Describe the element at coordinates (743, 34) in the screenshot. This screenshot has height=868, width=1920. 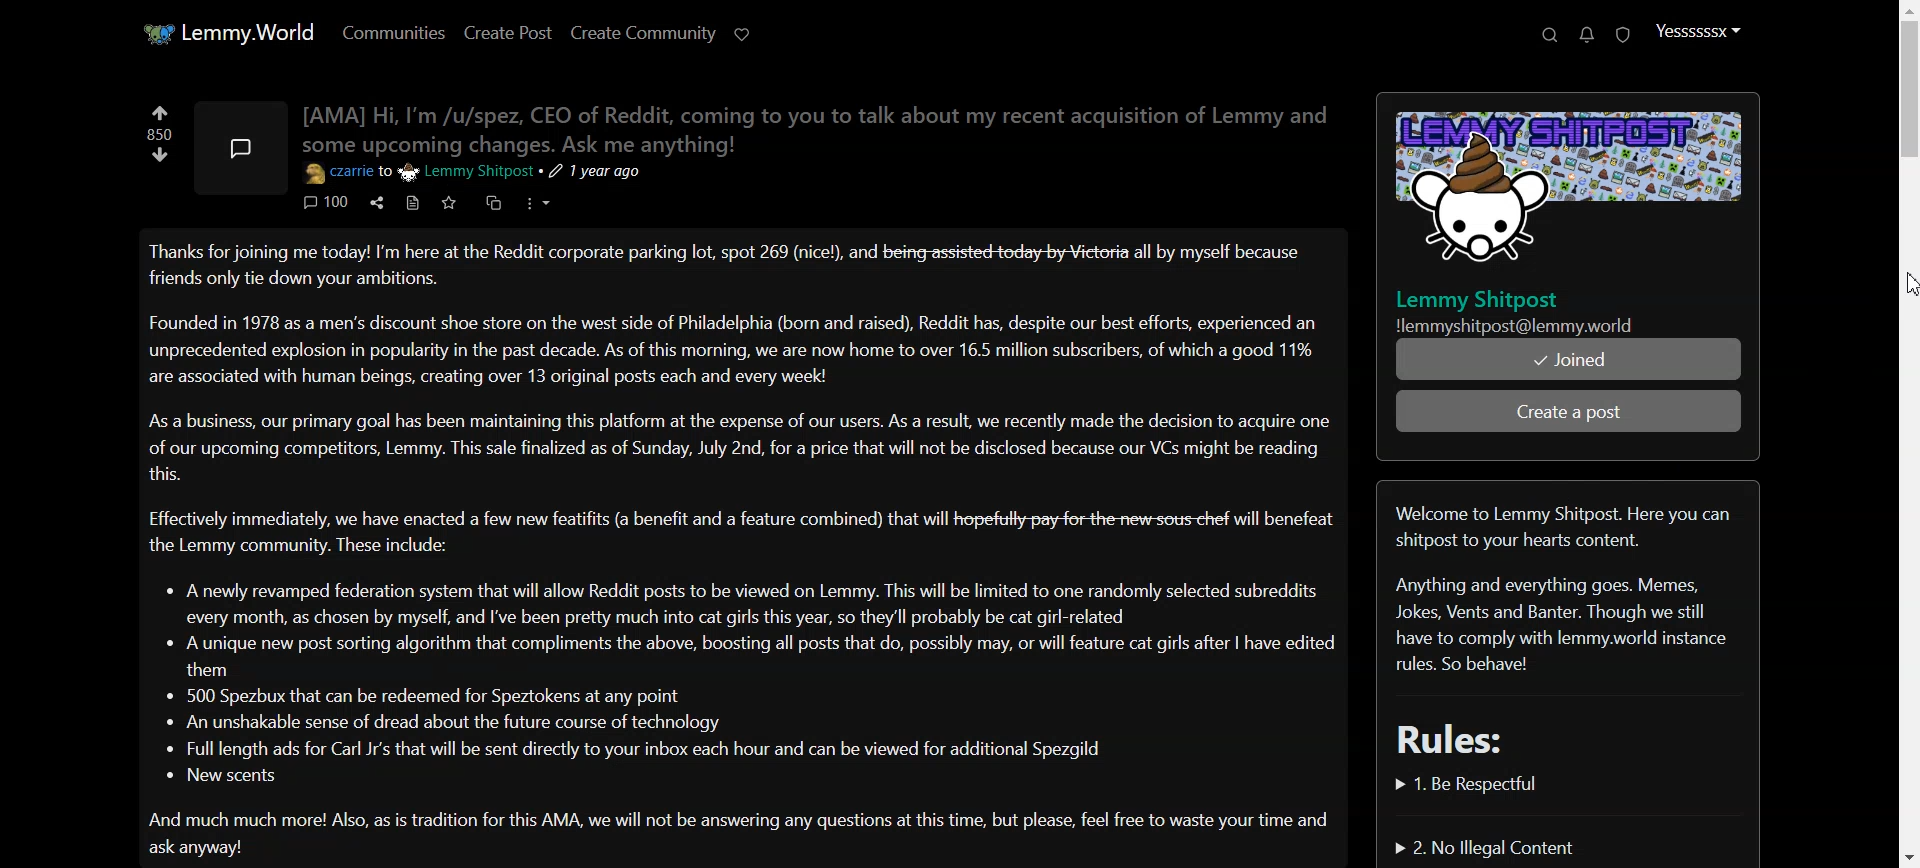
I see `support Limmy` at that location.